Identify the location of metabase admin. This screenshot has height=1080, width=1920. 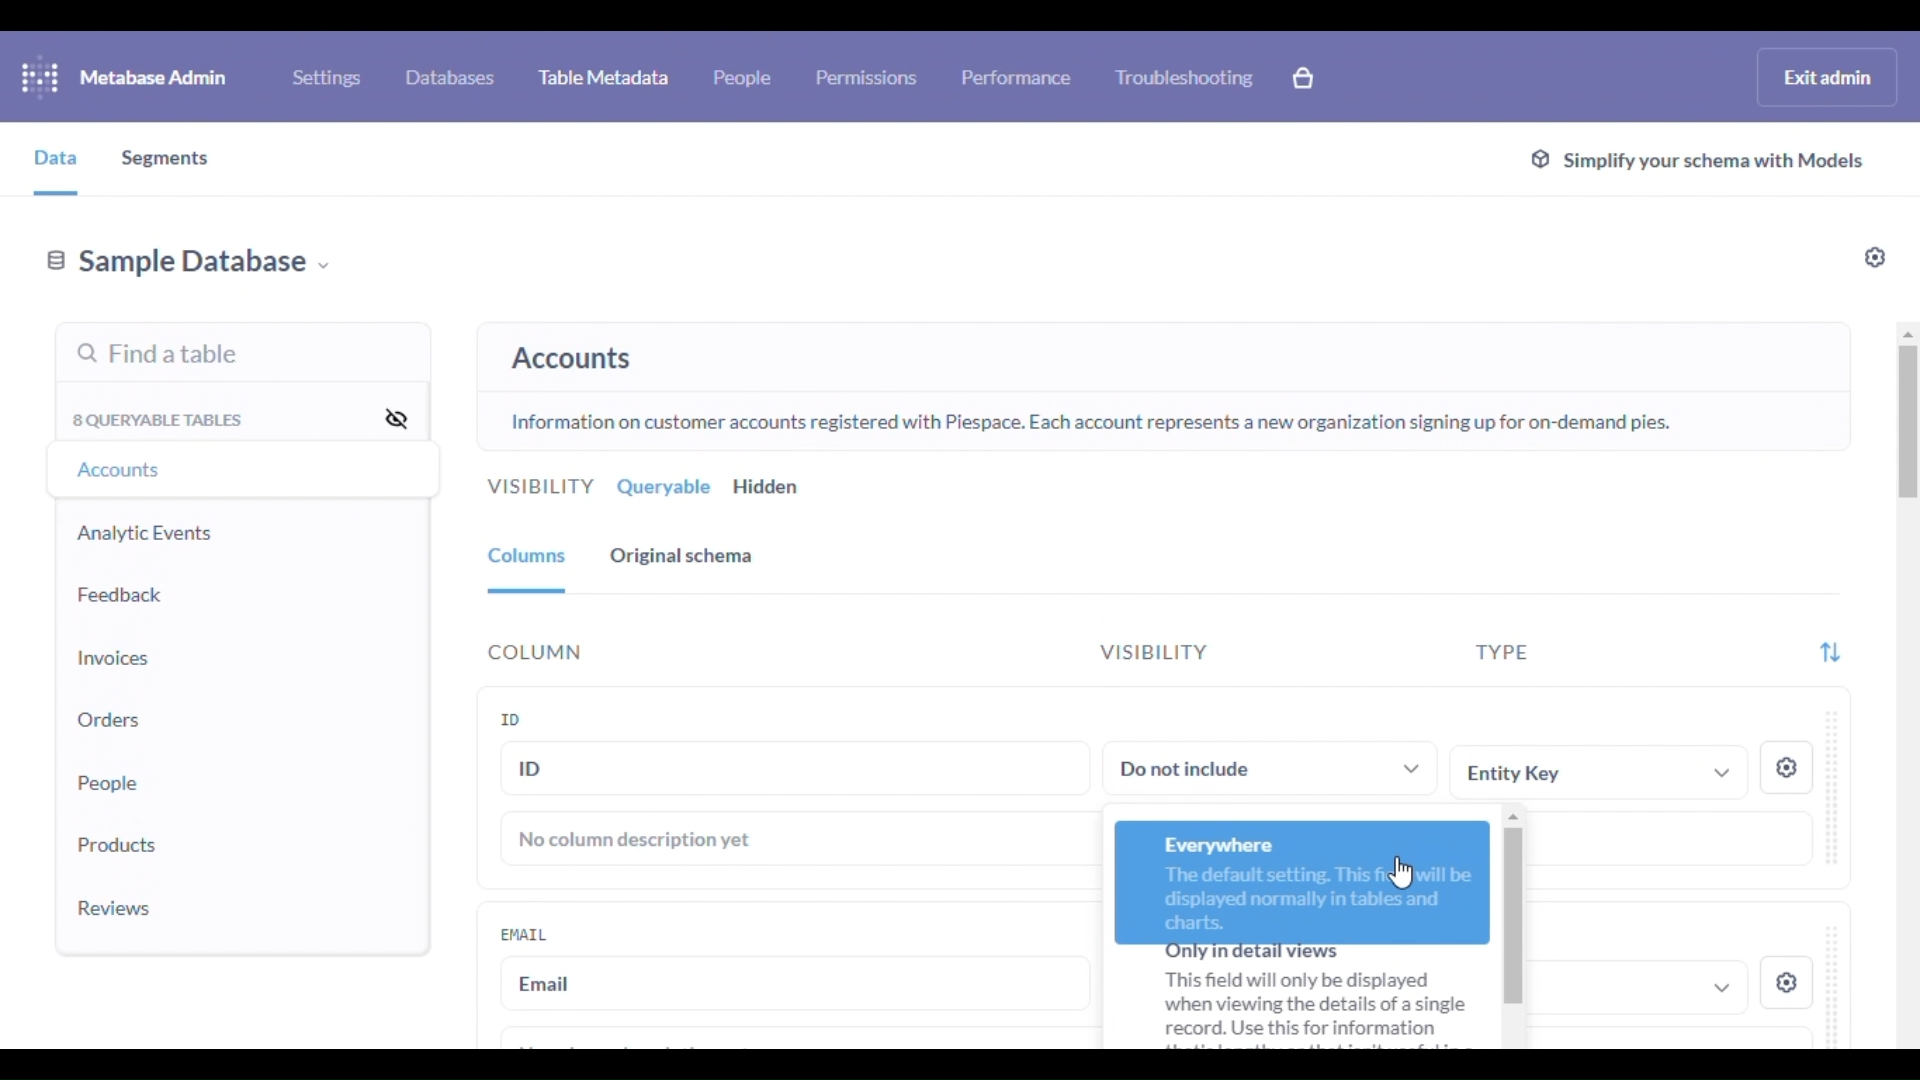
(154, 77).